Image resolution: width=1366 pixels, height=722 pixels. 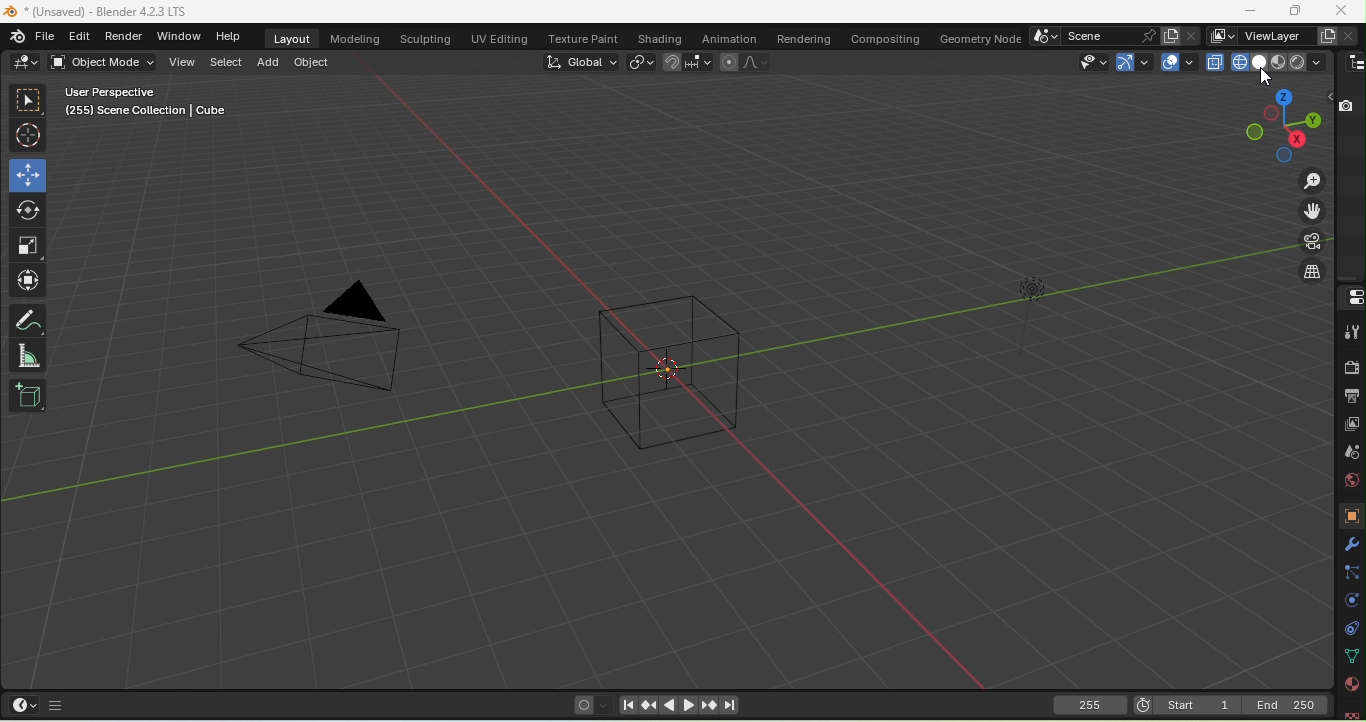 What do you see at coordinates (1325, 35) in the screenshot?
I see `New view layer` at bounding box center [1325, 35].